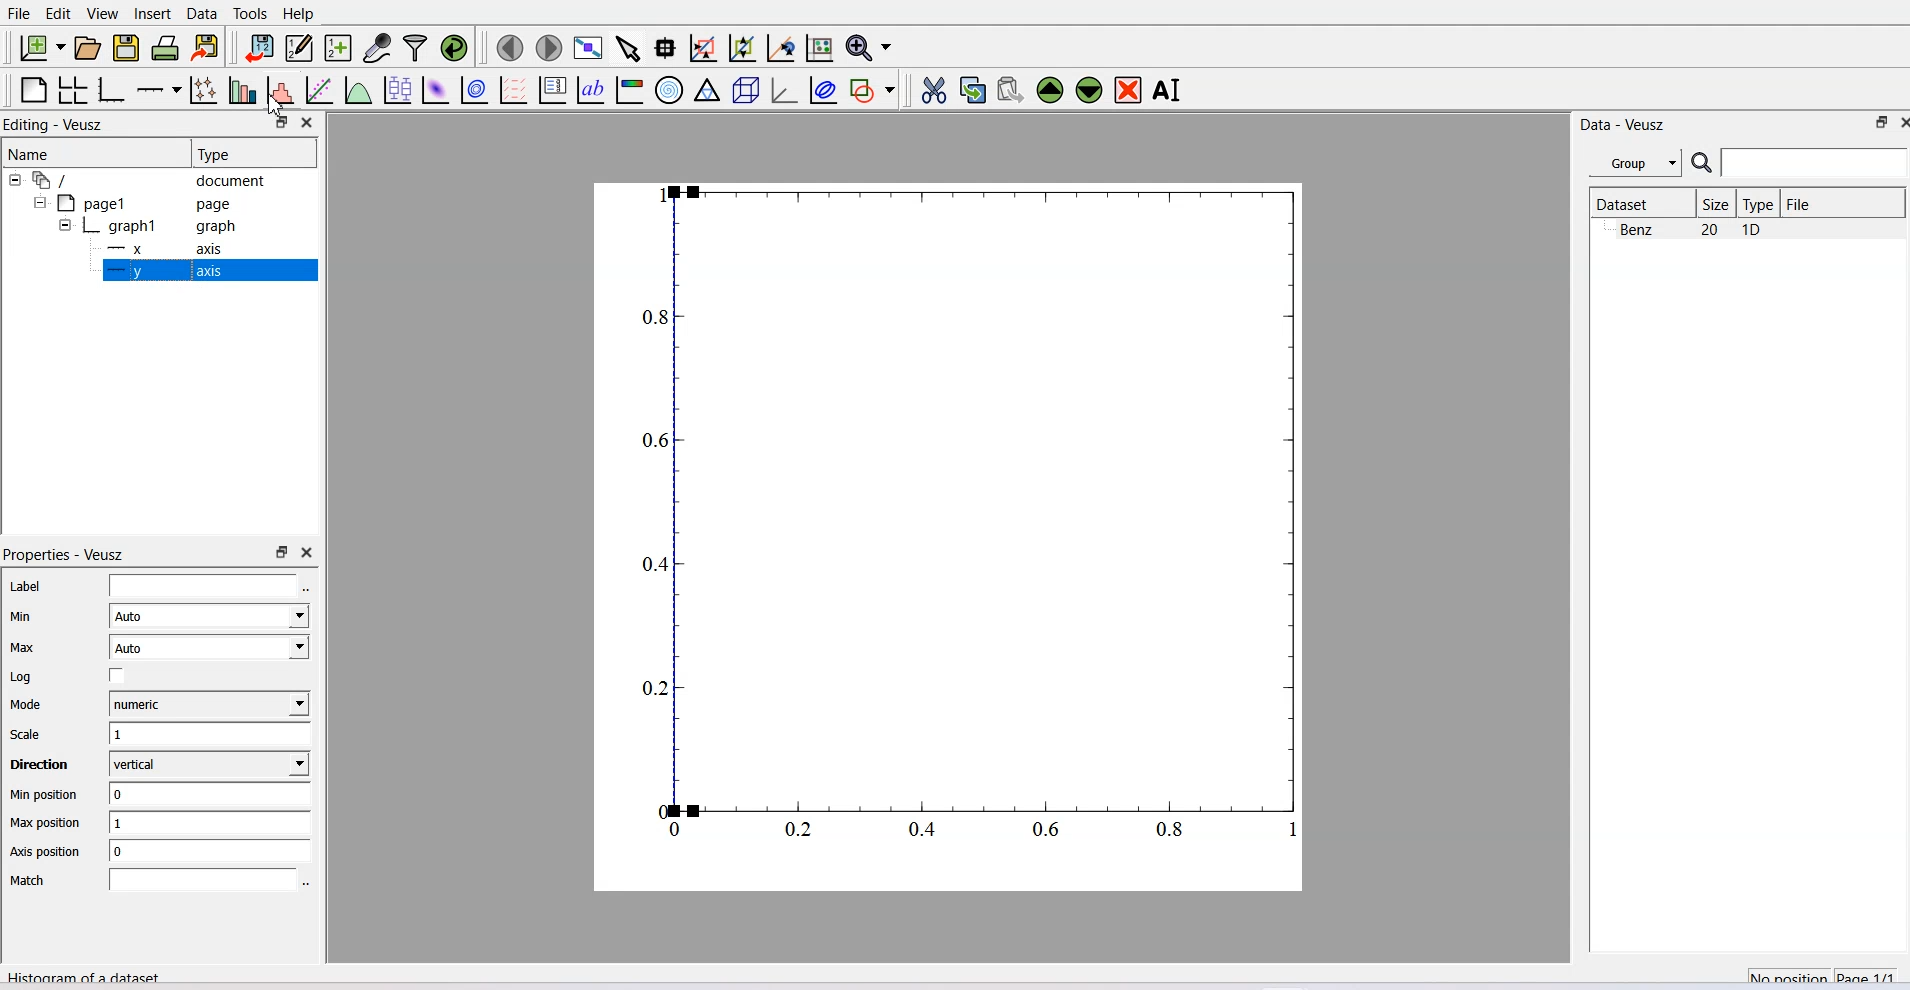 The height and width of the screenshot is (990, 1910). What do you see at coordinates (157, 850) in the screenshot?
I see `Axis position` at bounding box center [157, 850].